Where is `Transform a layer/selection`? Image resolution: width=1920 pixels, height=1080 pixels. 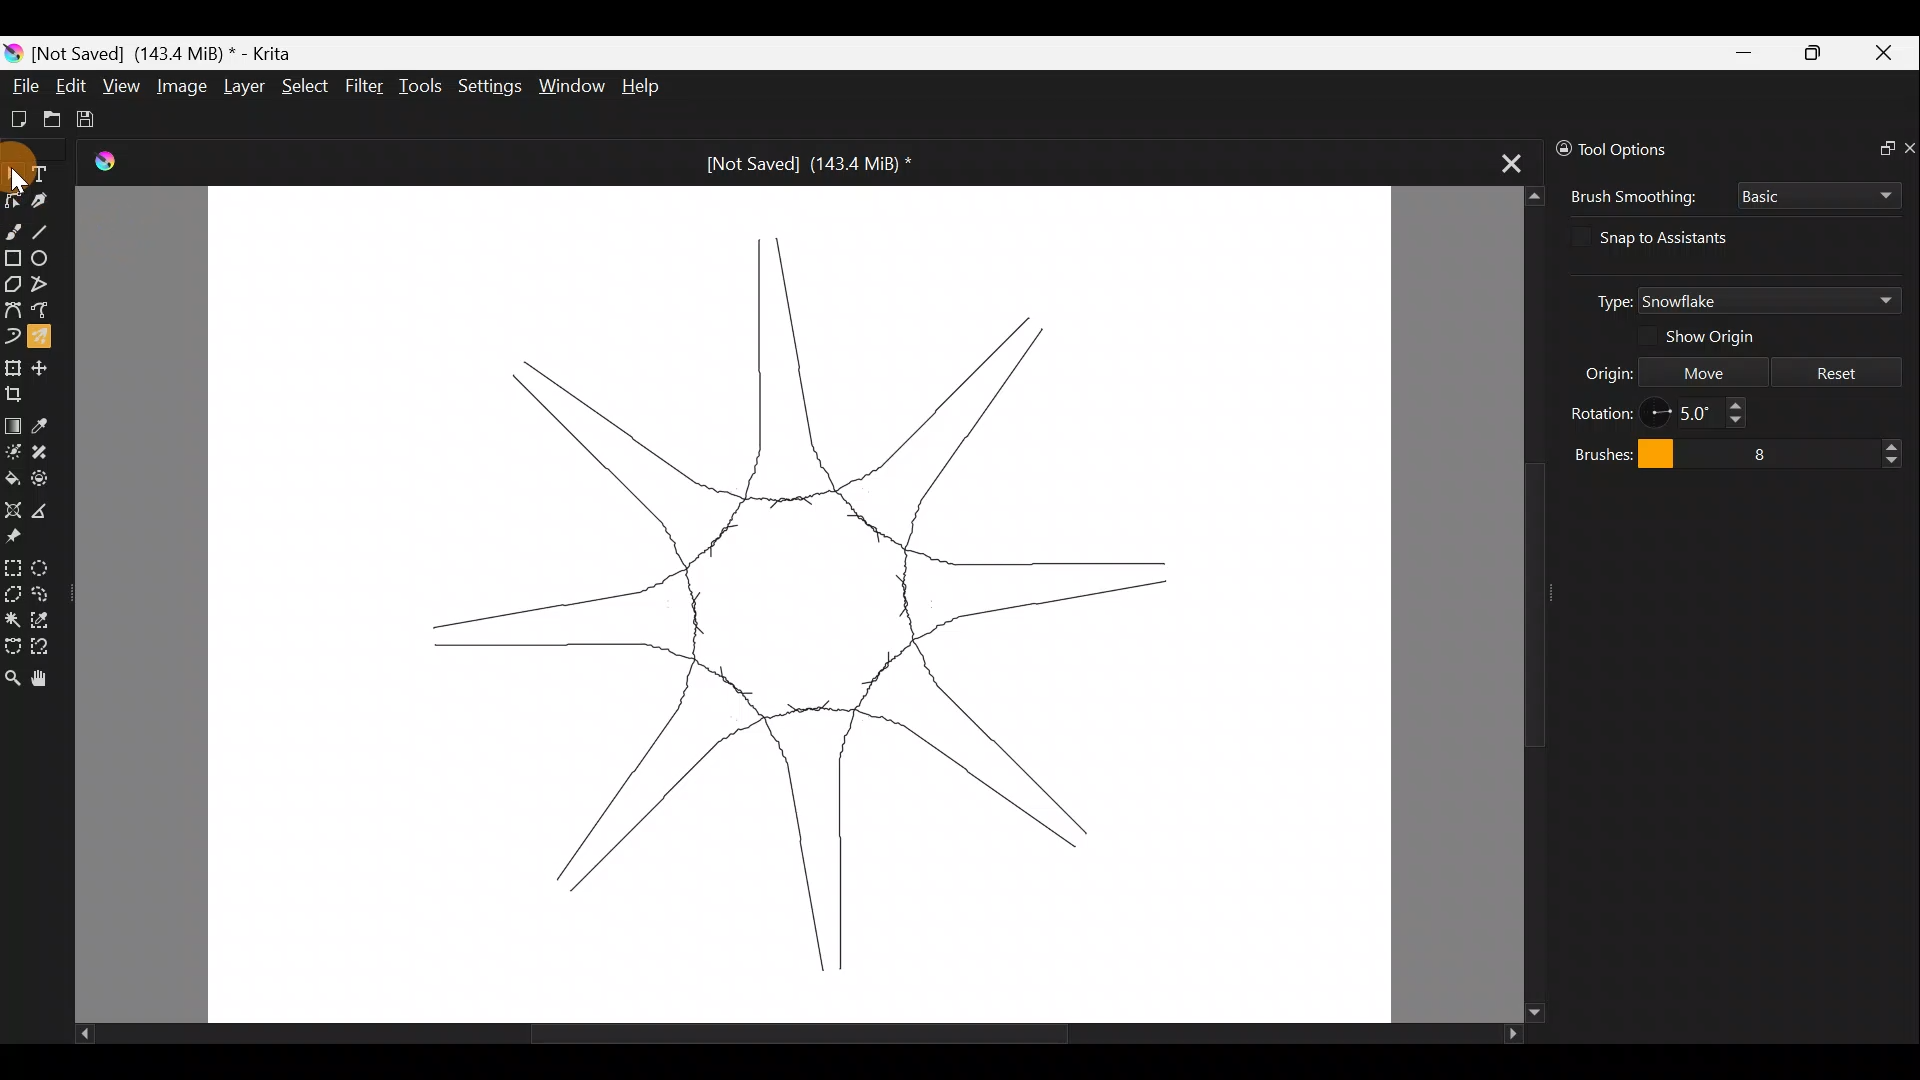
Transform a layer/selection is located at coordinates (13, 366).